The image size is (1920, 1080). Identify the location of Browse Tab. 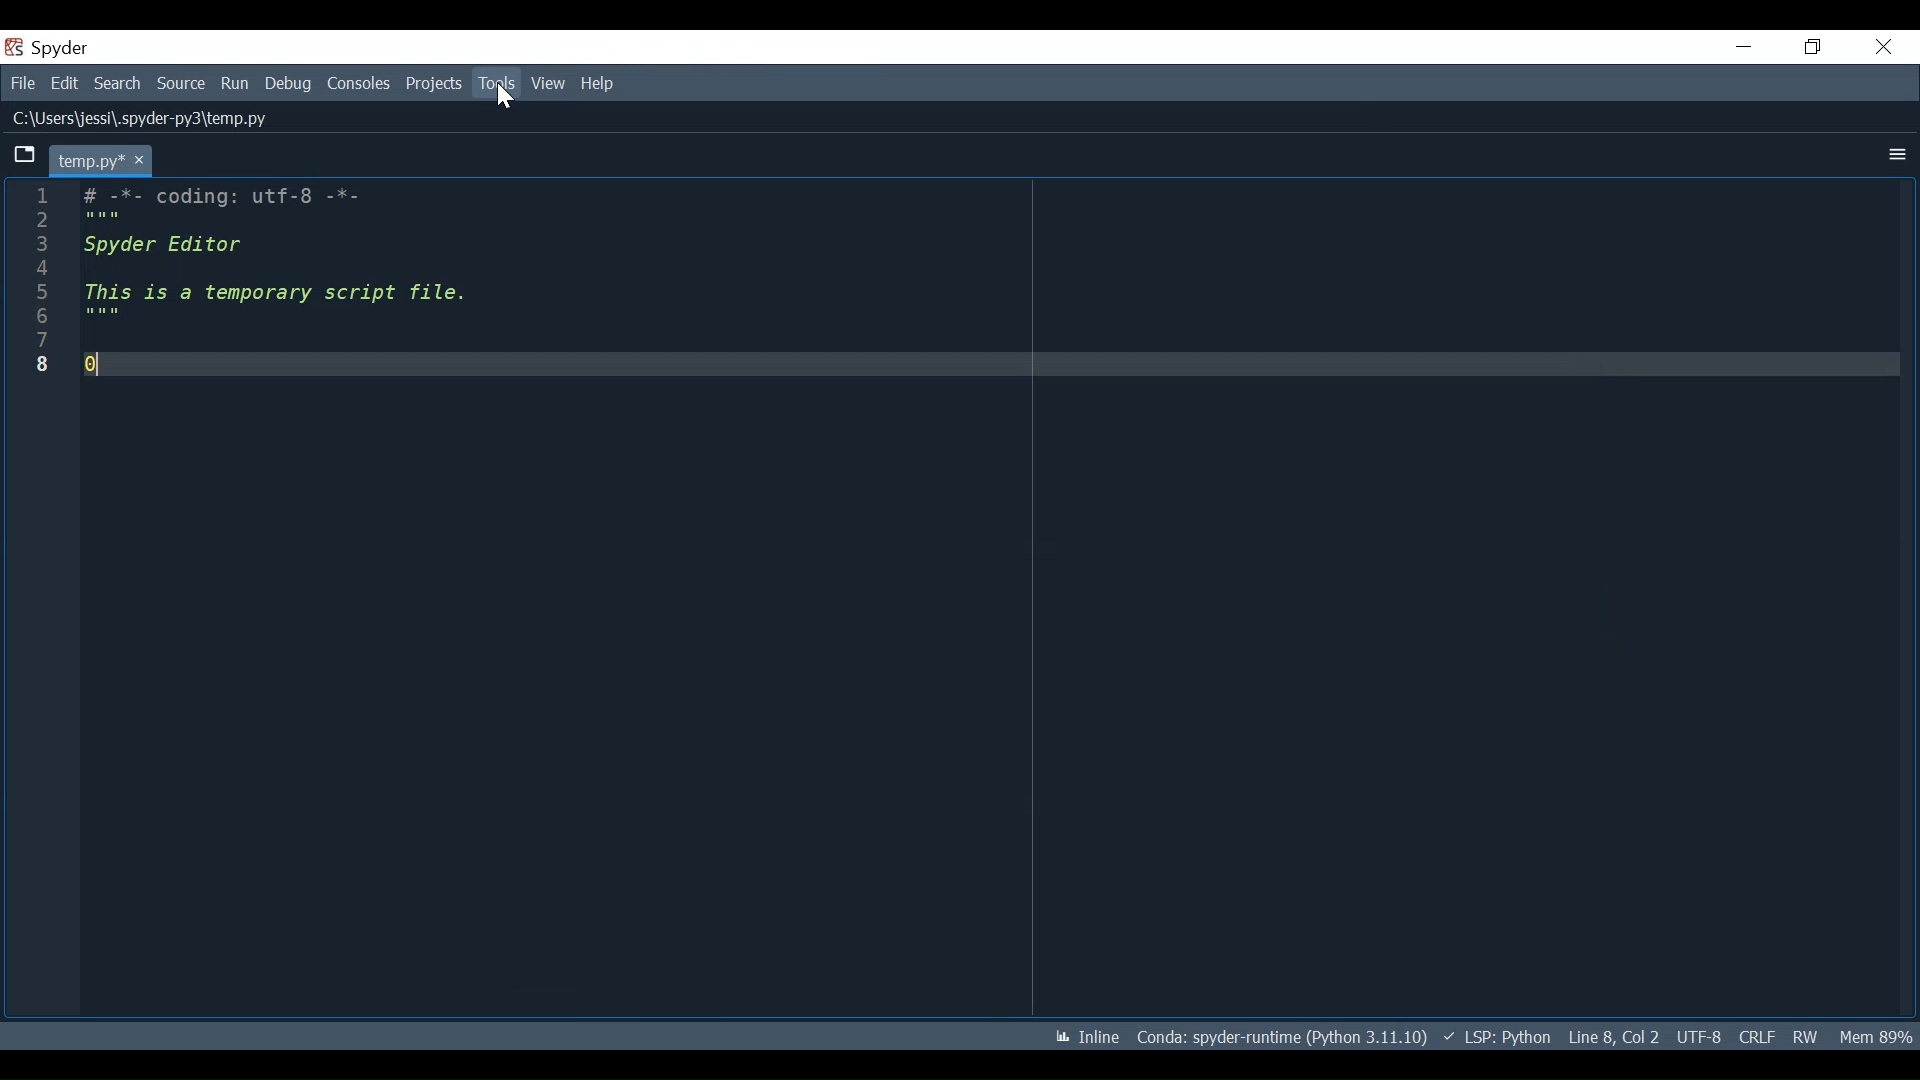
(23, 157).